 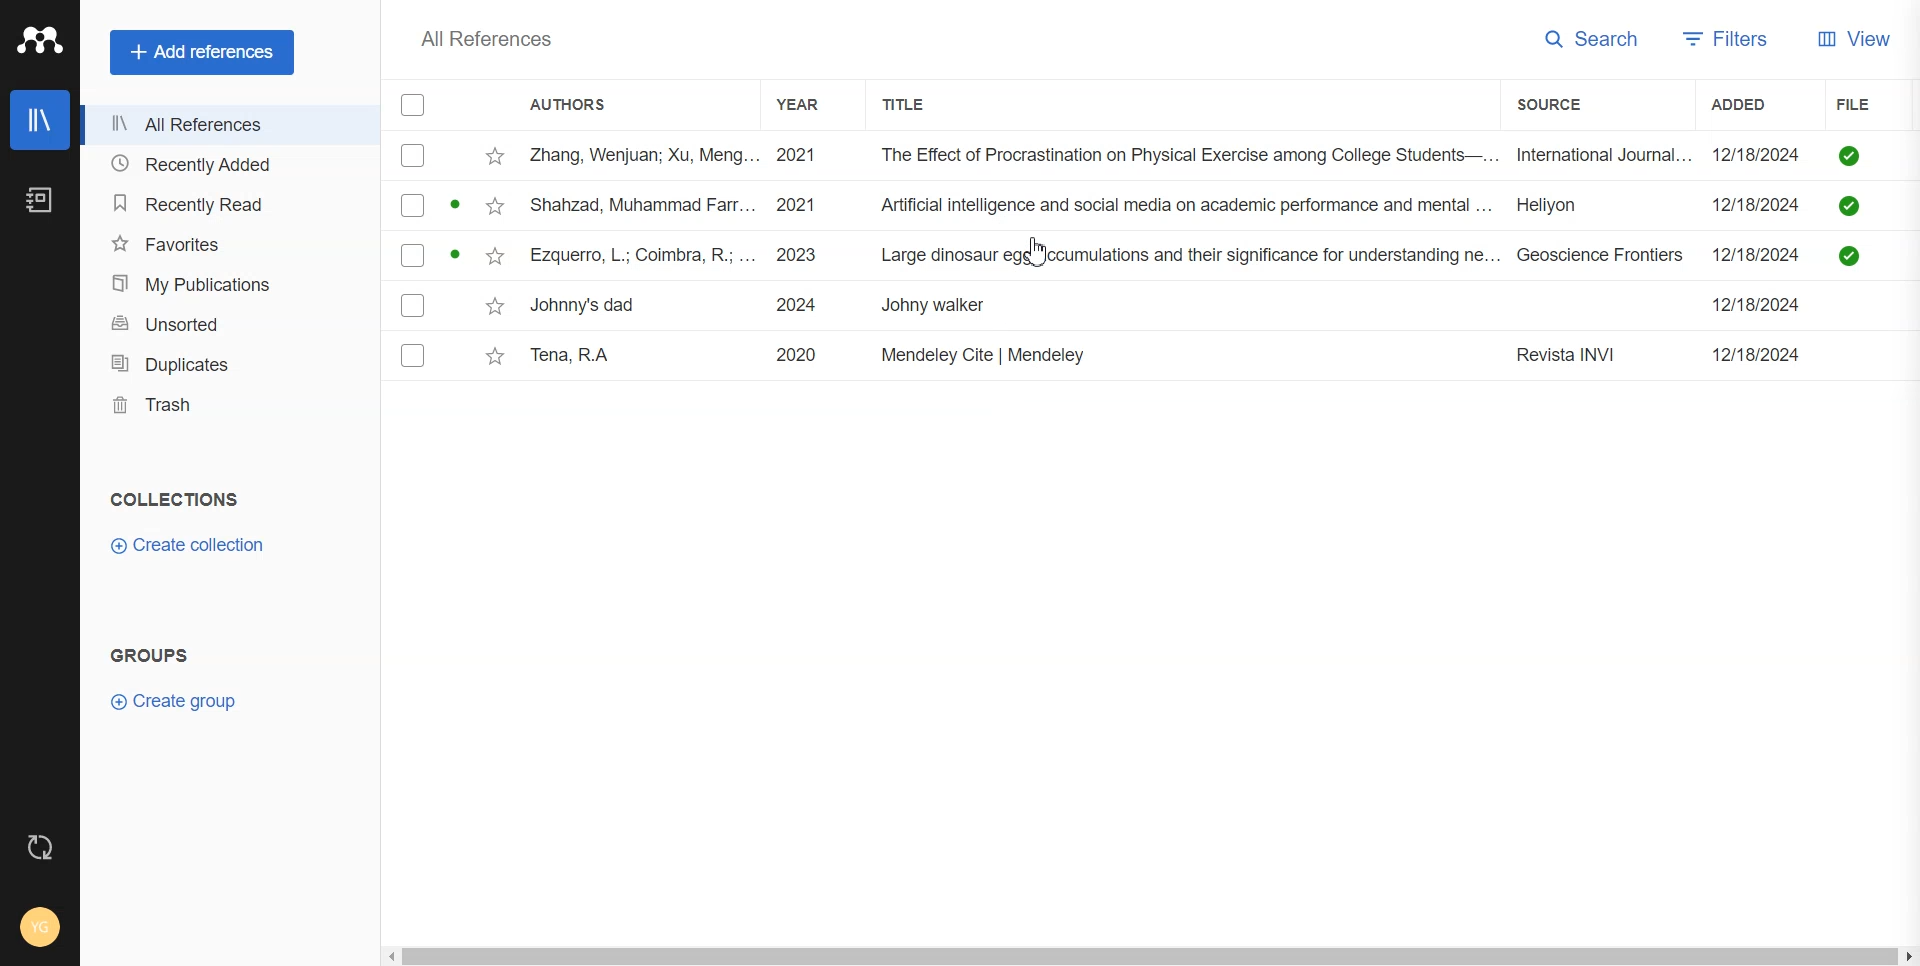 I want to click on Approved , so click(x=1848, y=206).